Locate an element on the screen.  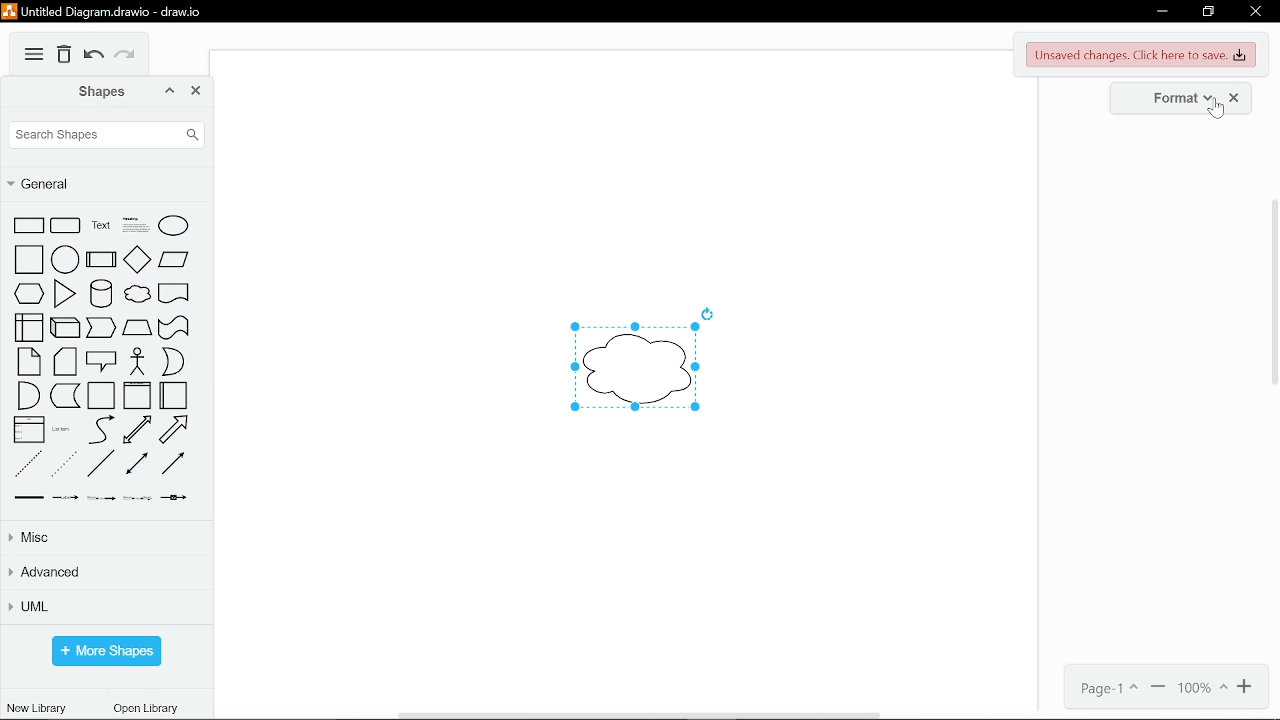
callout is located at coordinates (102, 361).